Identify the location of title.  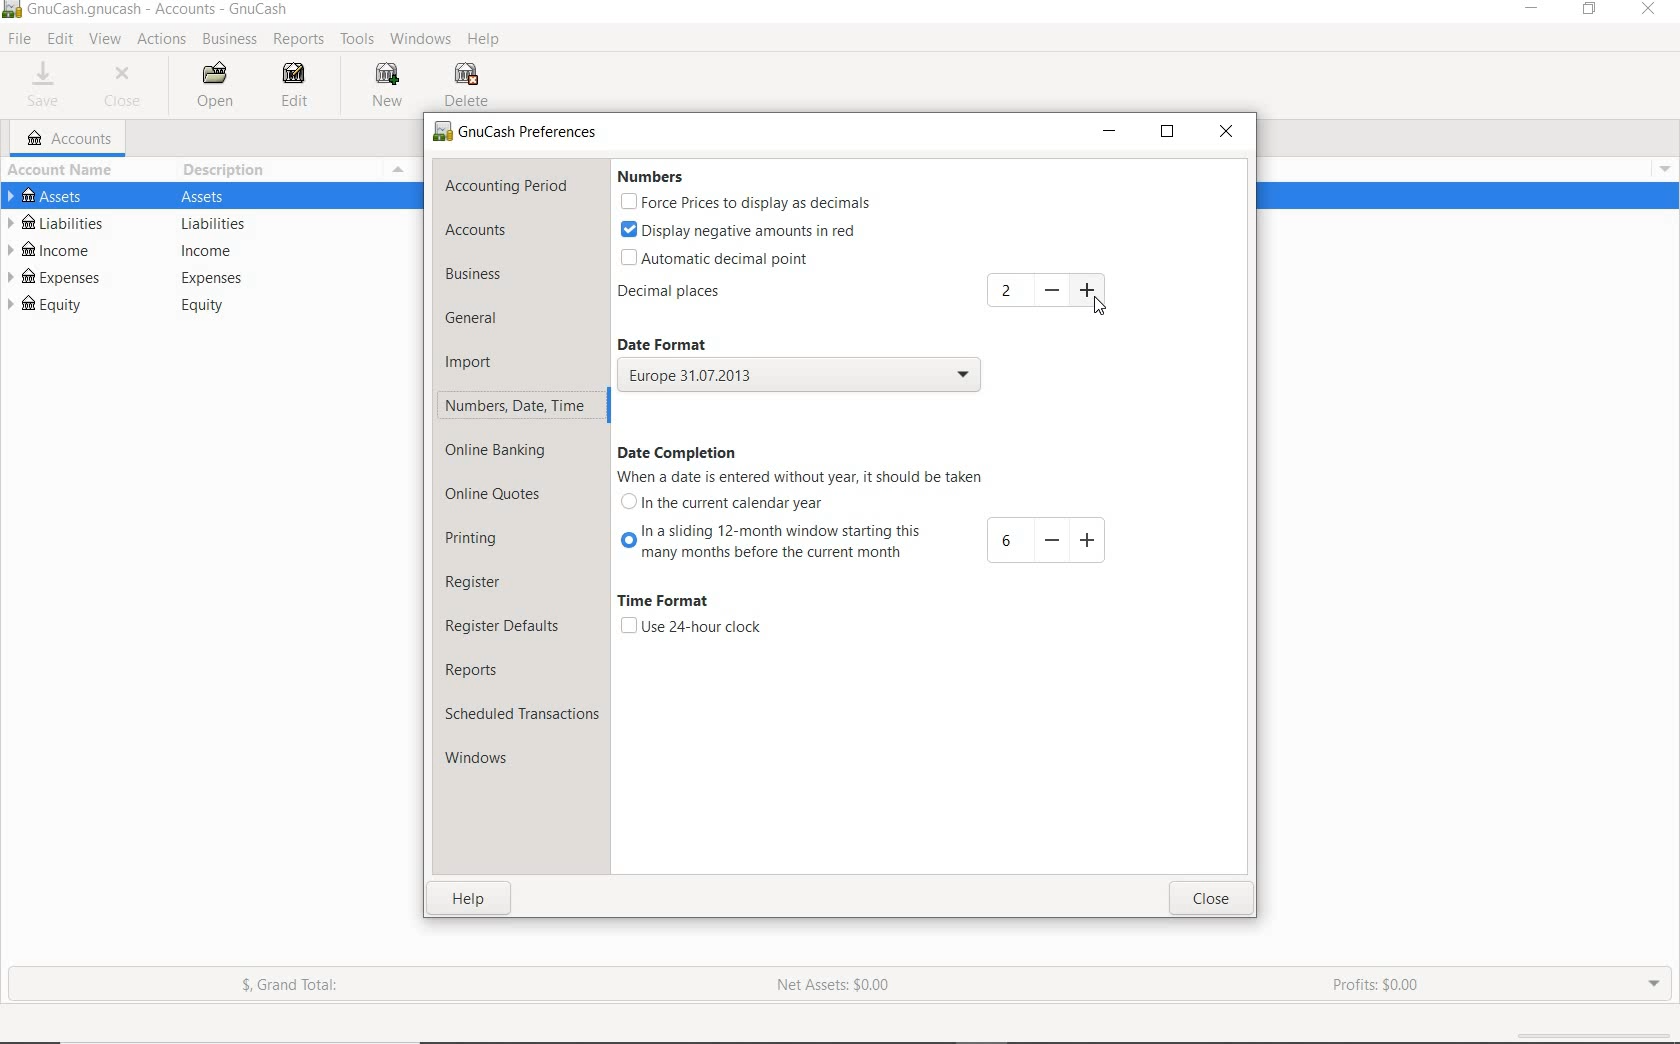
(159, 11).